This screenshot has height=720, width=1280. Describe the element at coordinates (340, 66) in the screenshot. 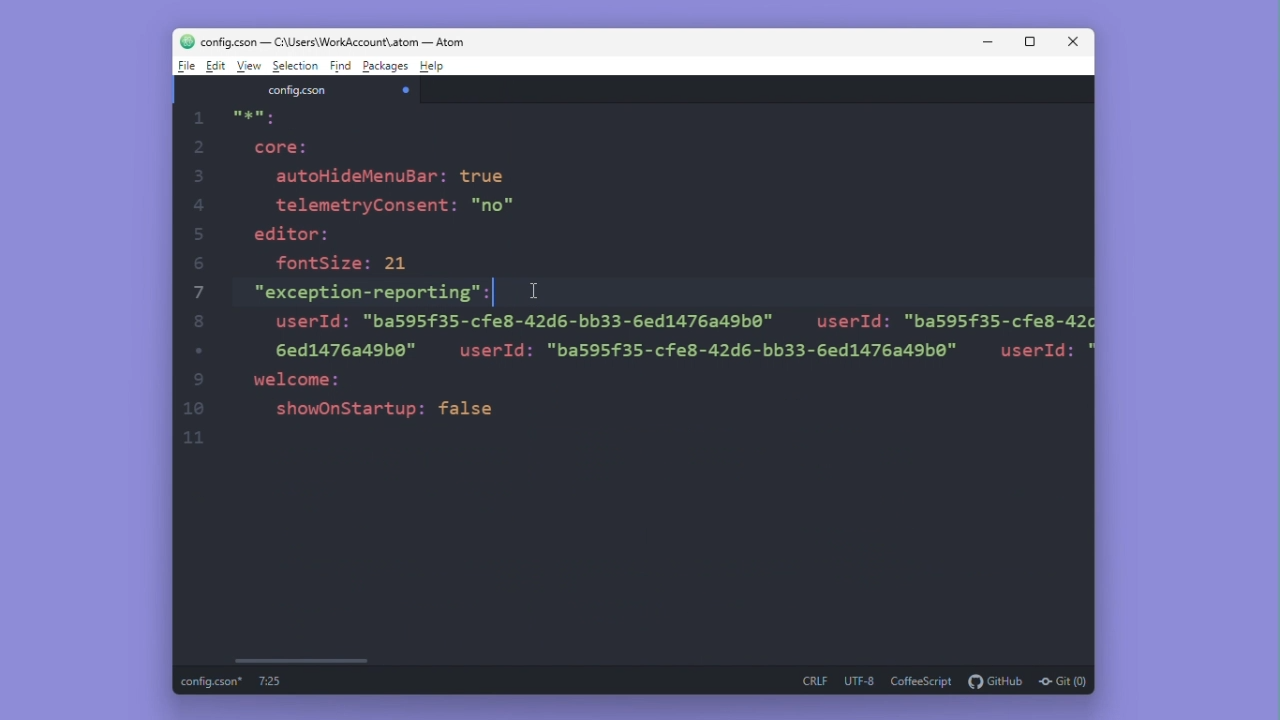

I see `Find` at that location.